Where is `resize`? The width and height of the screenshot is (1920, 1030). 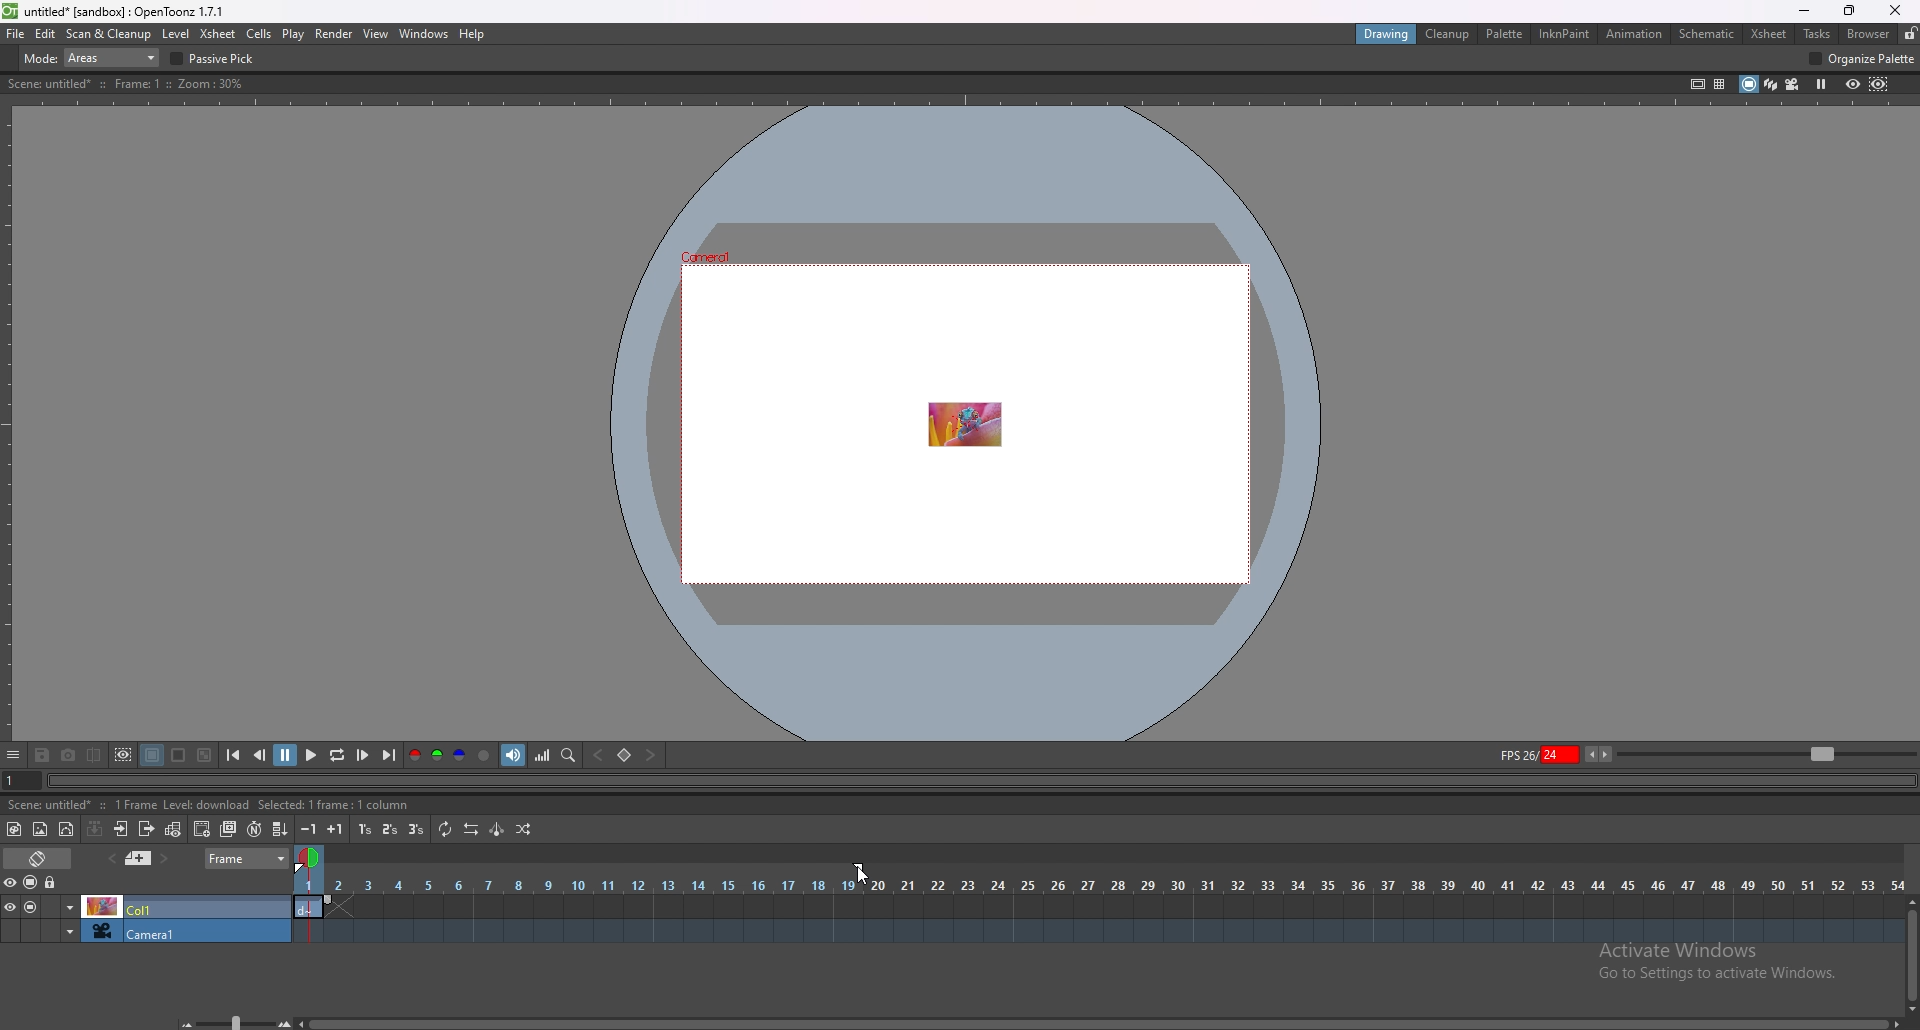
resize is located at coordinates (1849, 11).